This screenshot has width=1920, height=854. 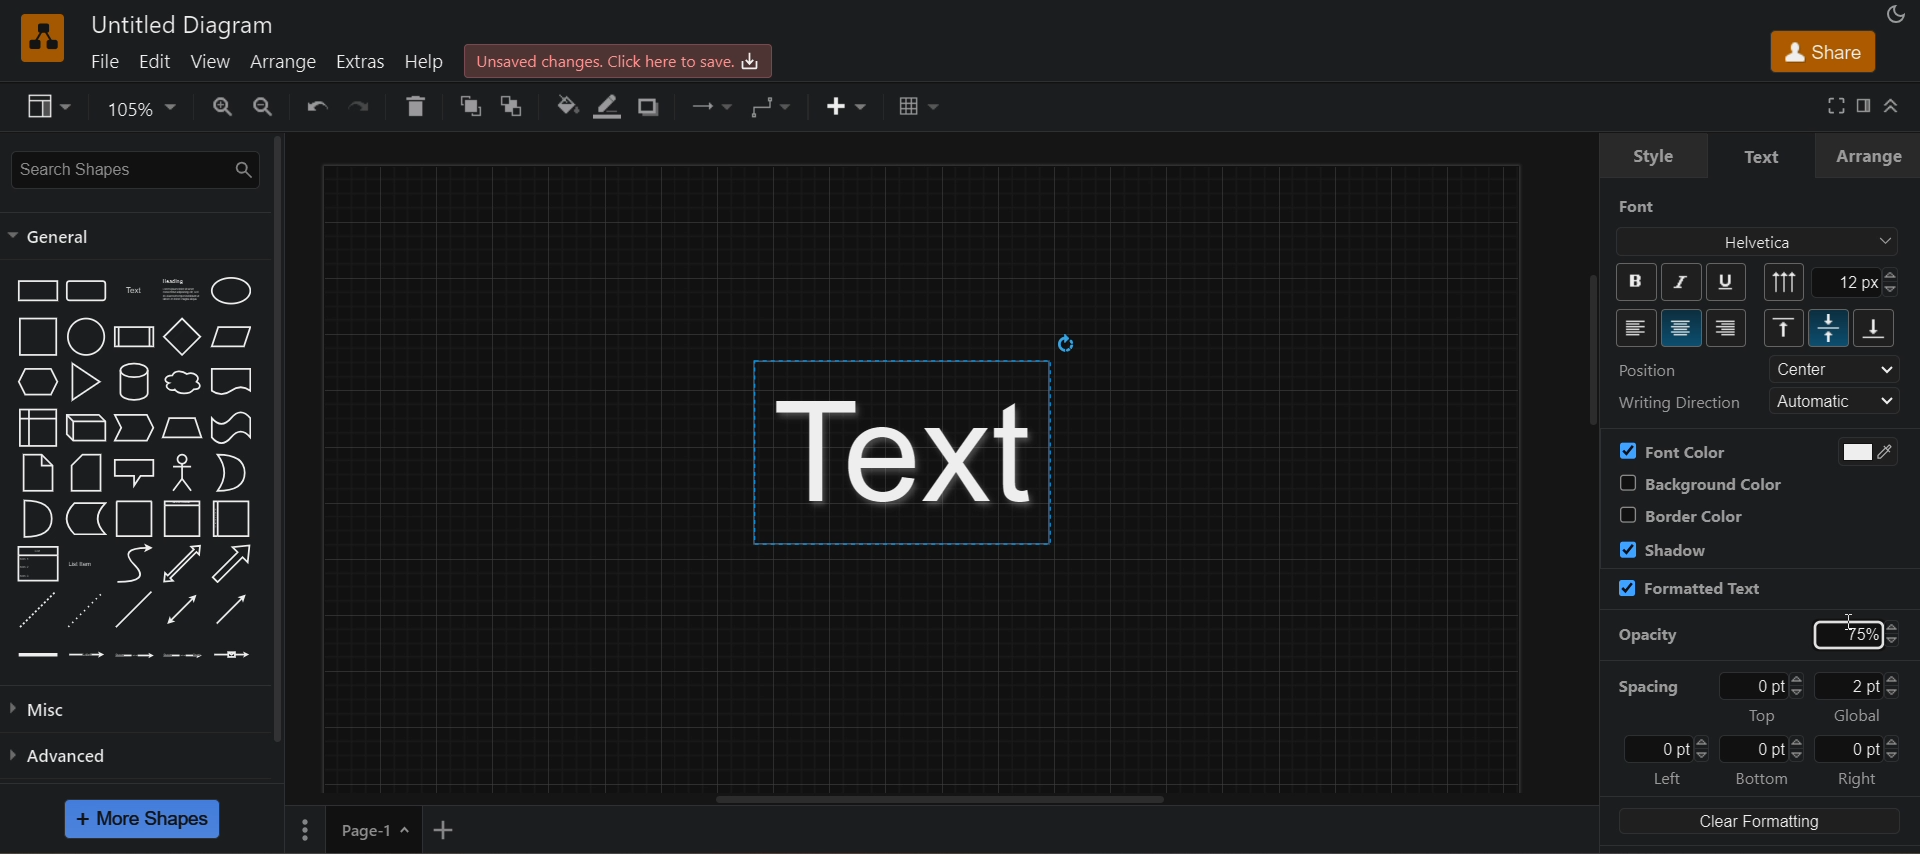 What do you see at coordinates (36, 337) in the screenshot?
I see `square` at bounding box center [36, 337].